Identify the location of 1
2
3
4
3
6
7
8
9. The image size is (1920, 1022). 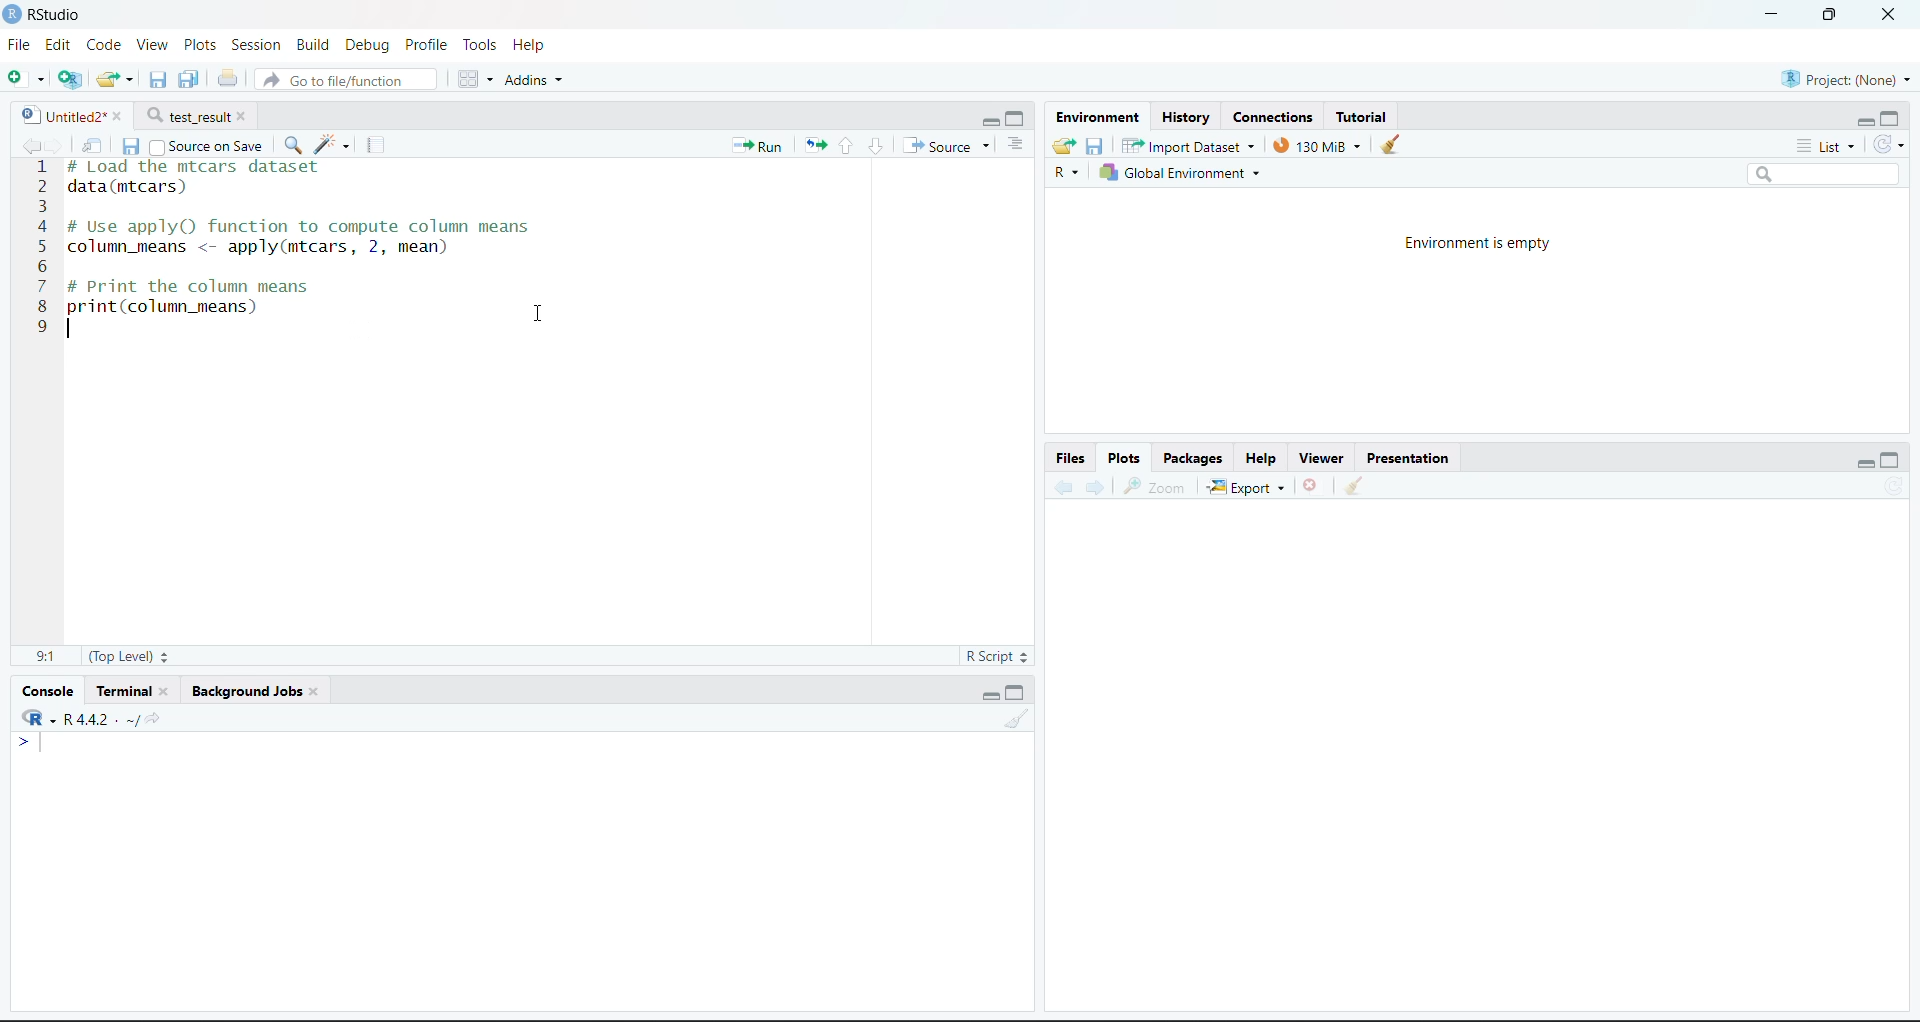
(41, 256).